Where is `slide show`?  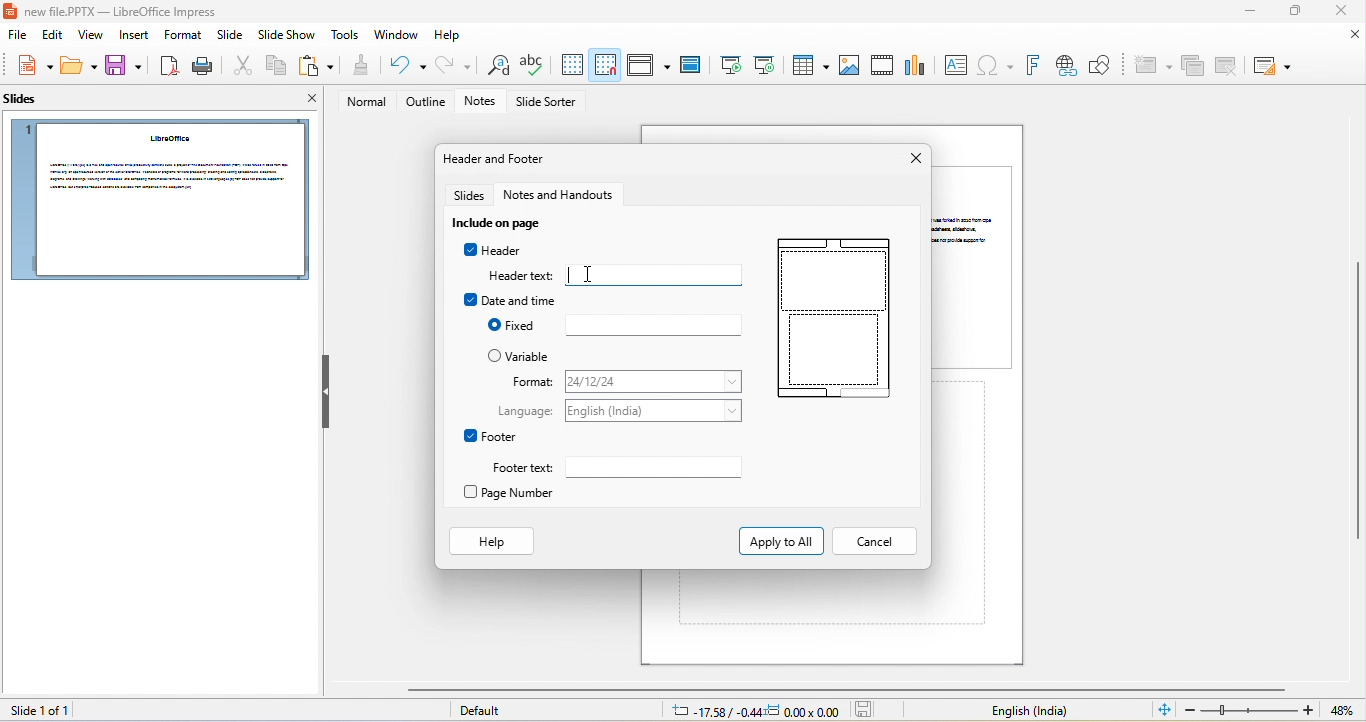 slide show is located at coordinates (287, 37).